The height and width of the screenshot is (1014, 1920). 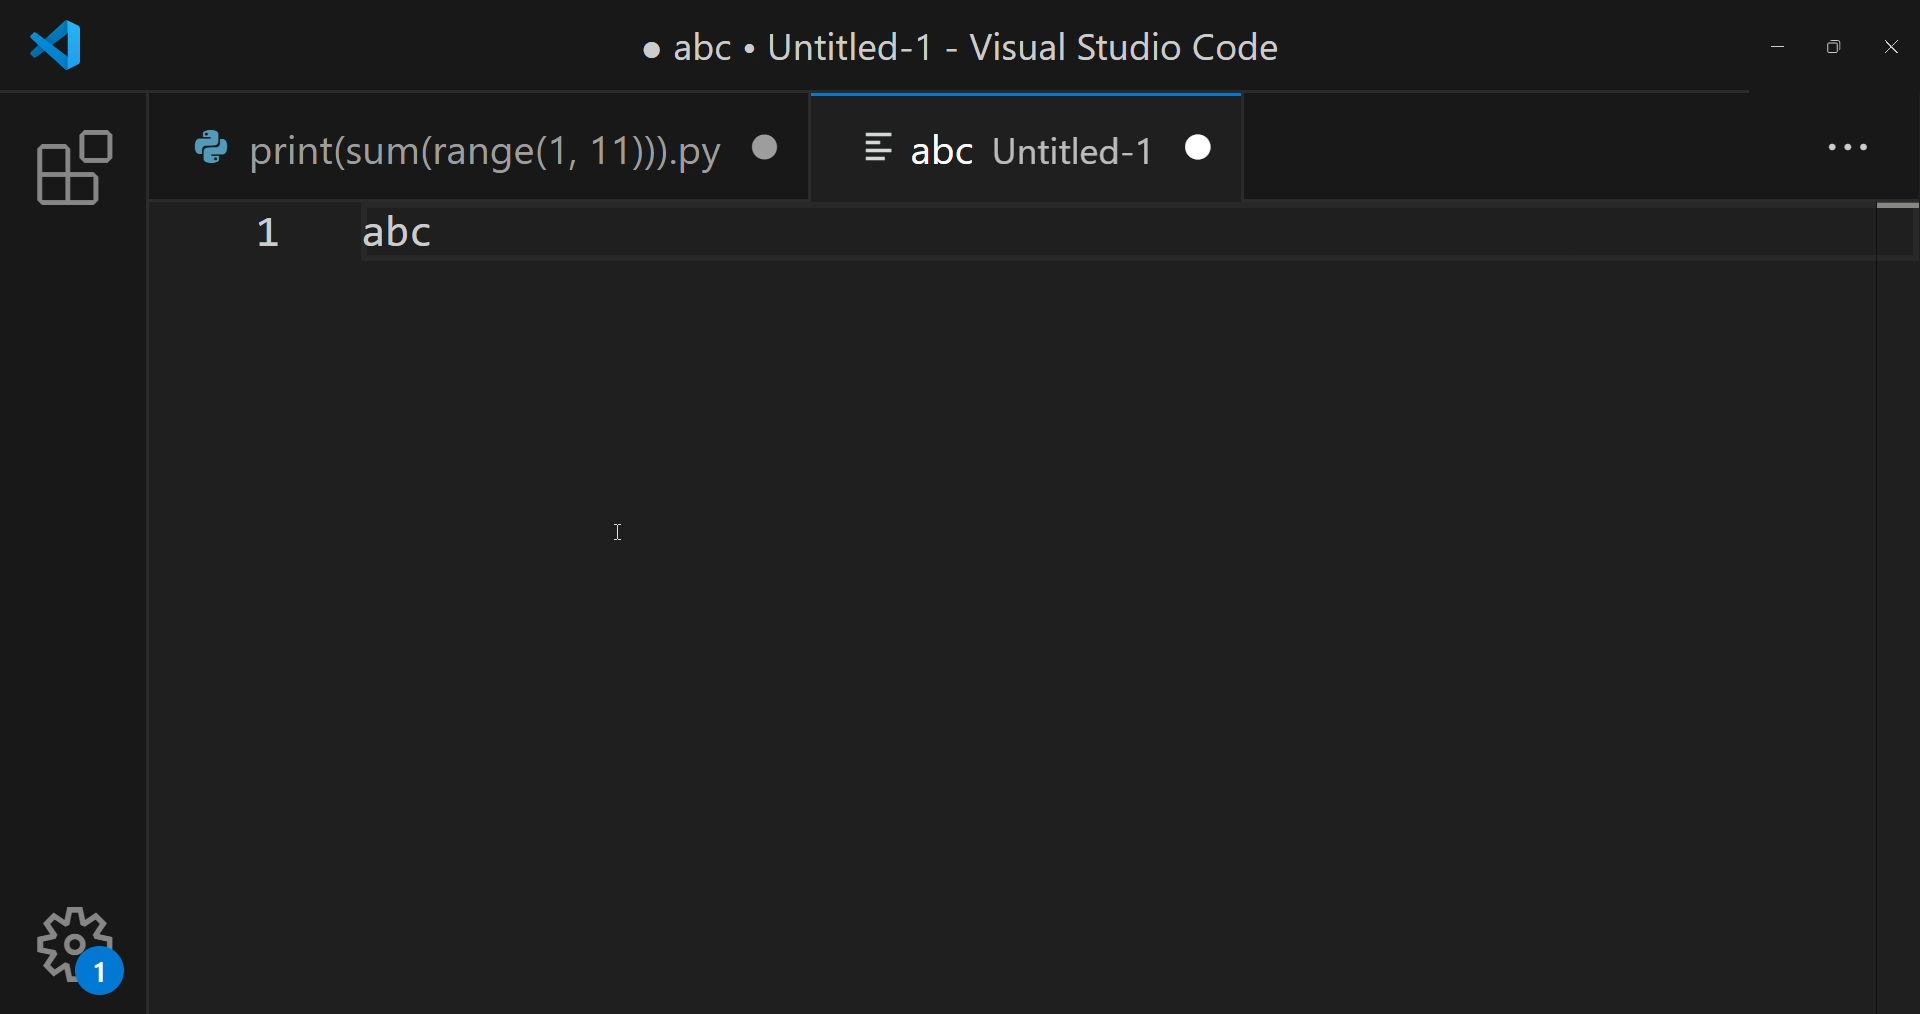 What do you see at coordinates (1831, 46) in the screenshot?
I see `maximize` at bounding box center [1831, 46].